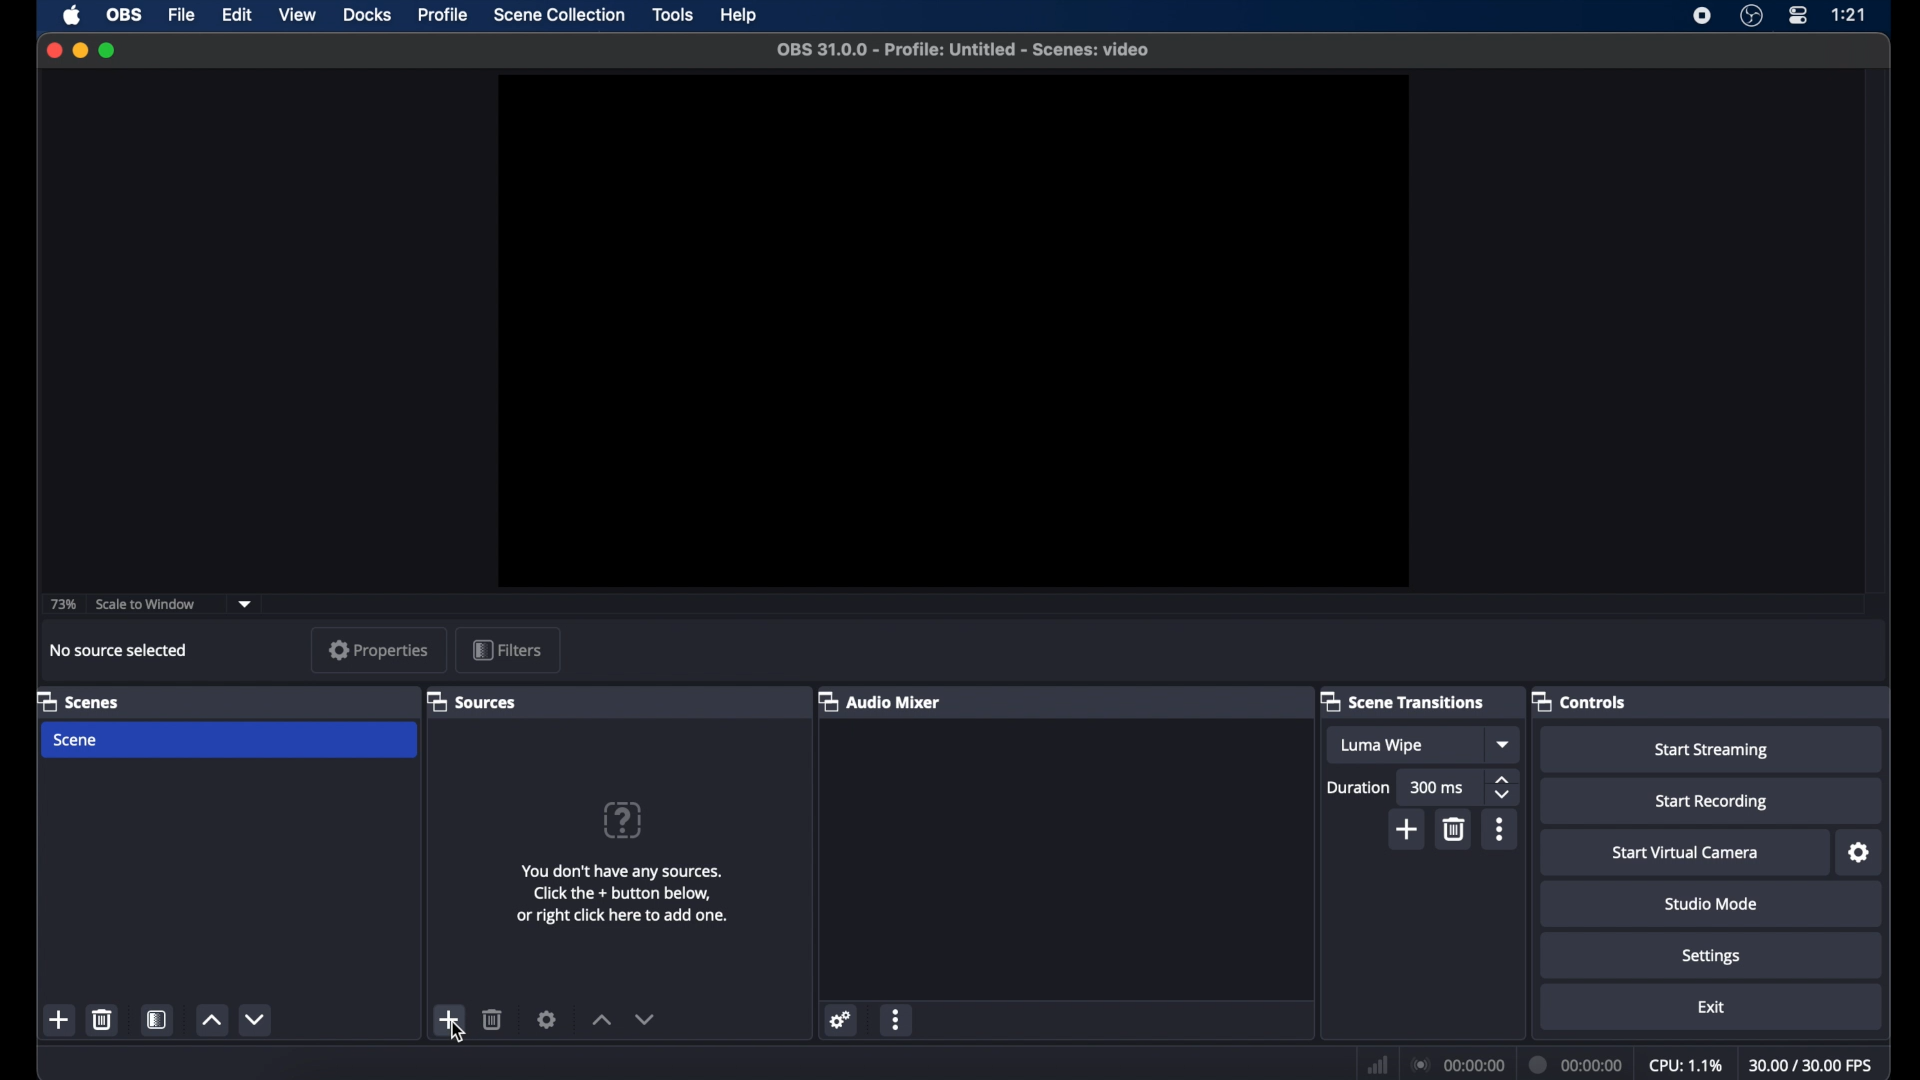  I want to click on network, so click(1376, 1065).